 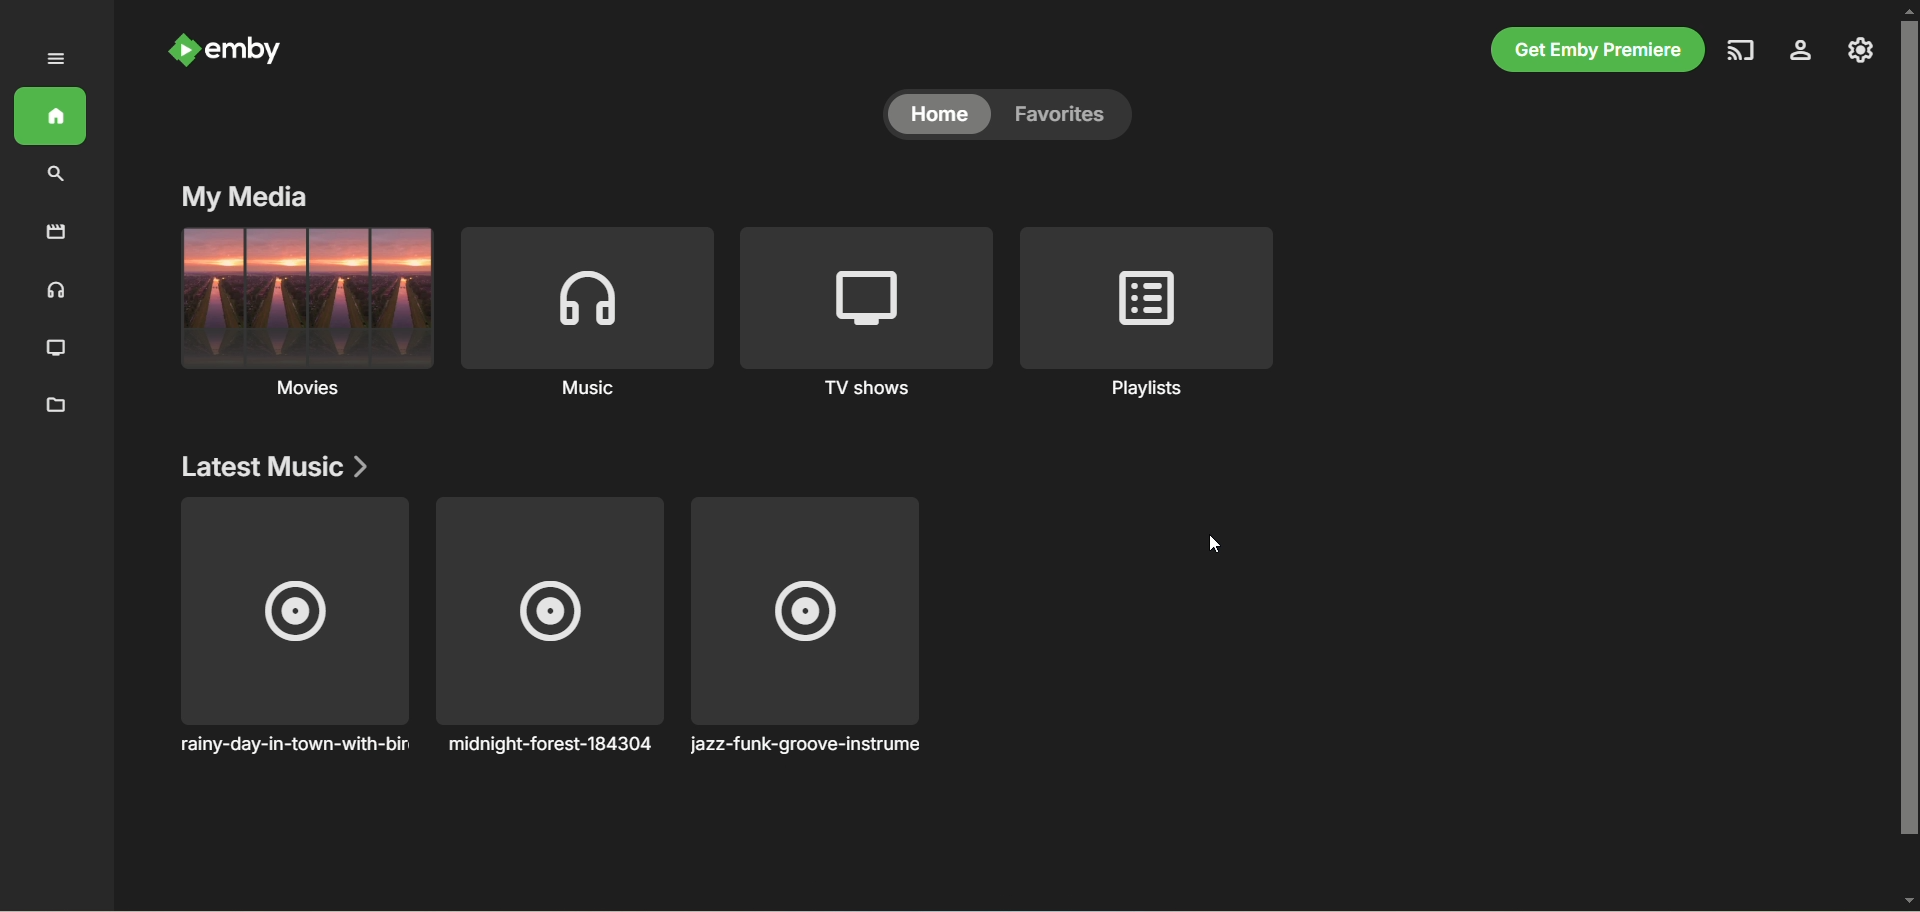 I want to click on Emby logo, so click(x=183, y=50).